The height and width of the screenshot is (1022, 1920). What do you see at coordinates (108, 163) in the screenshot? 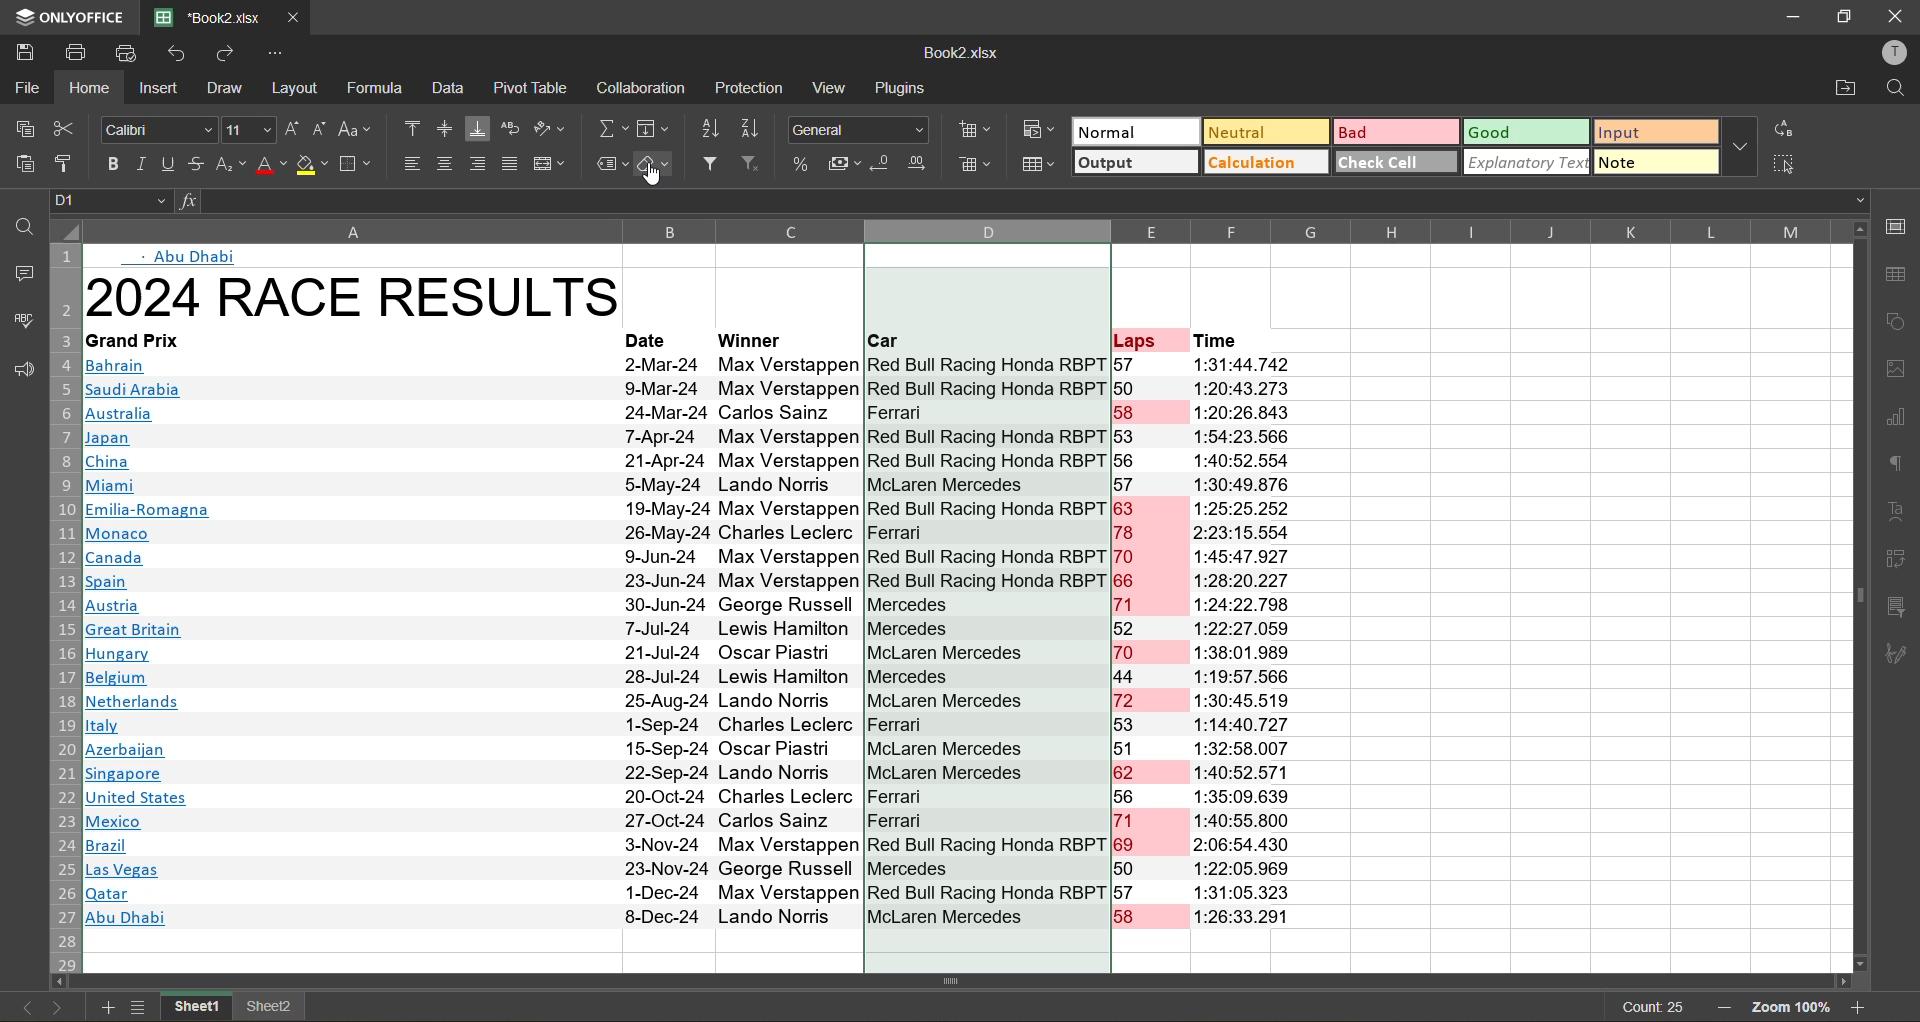
I see `bold` at bounding box center [108, 163].